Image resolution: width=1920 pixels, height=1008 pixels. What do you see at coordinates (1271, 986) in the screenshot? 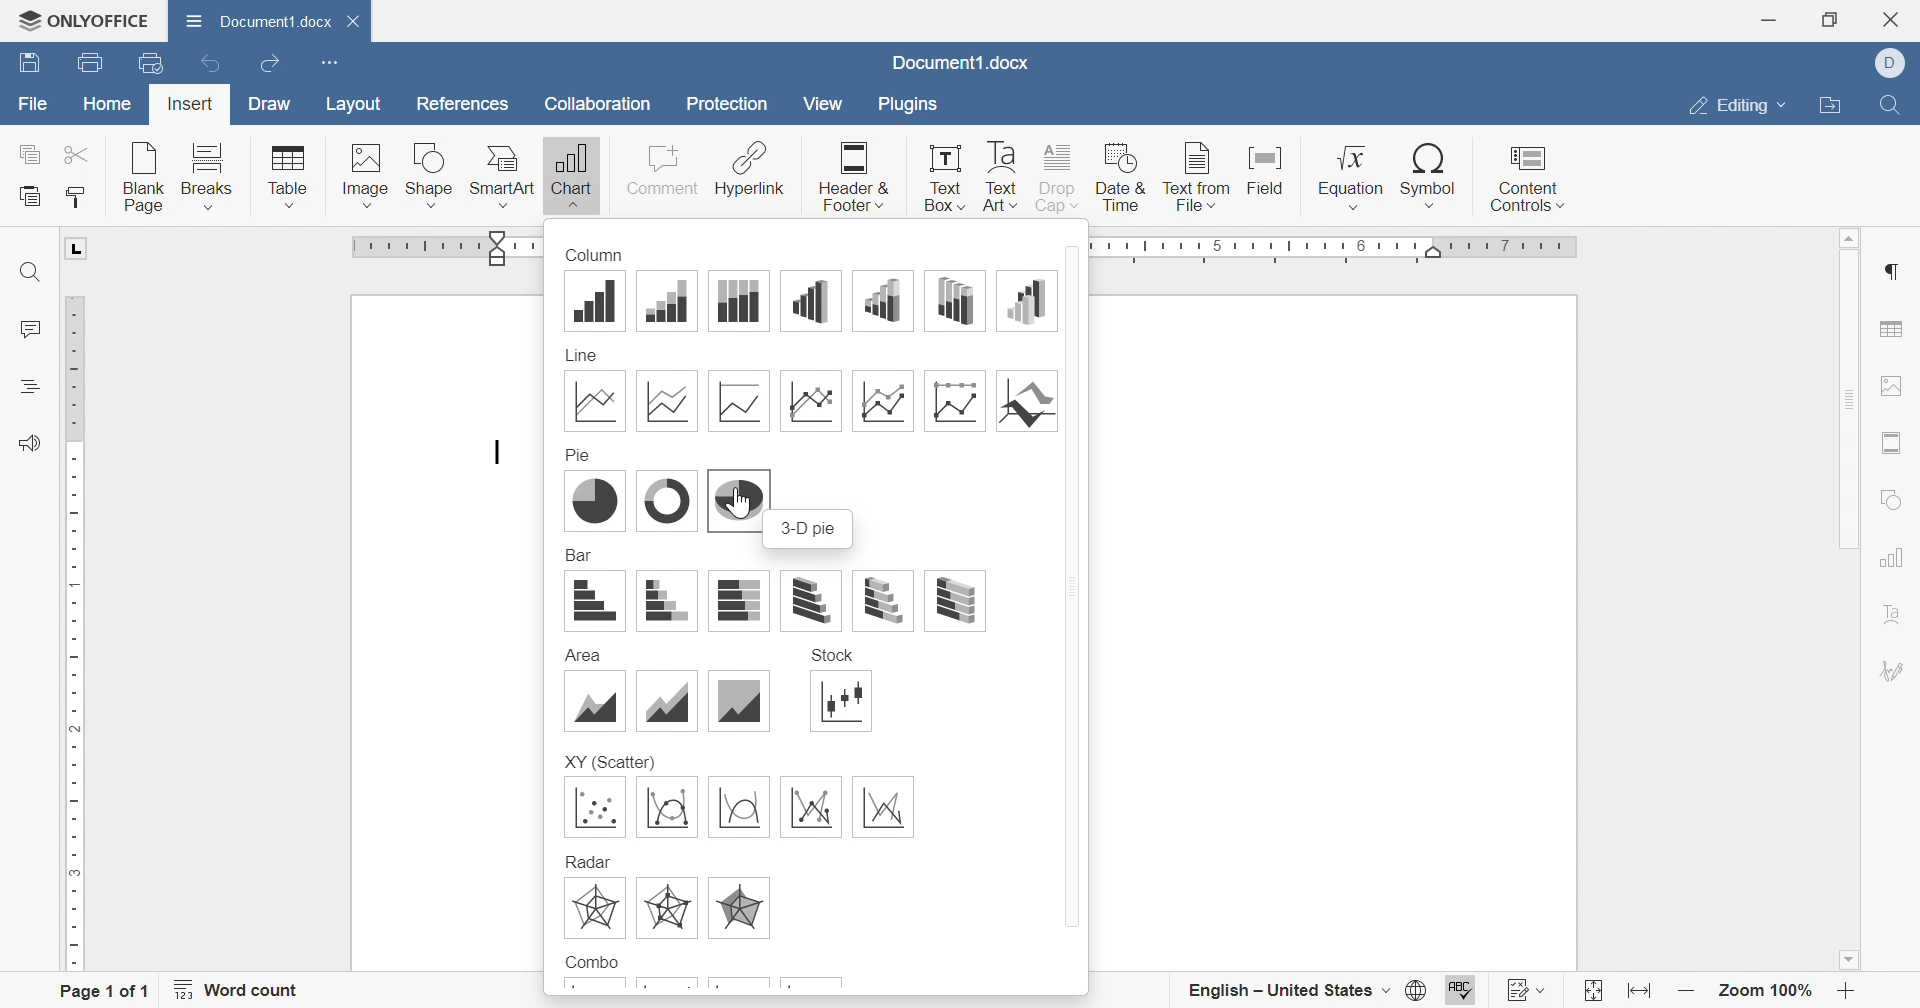
I see `English - United States` at bounding box center [1271, 986].